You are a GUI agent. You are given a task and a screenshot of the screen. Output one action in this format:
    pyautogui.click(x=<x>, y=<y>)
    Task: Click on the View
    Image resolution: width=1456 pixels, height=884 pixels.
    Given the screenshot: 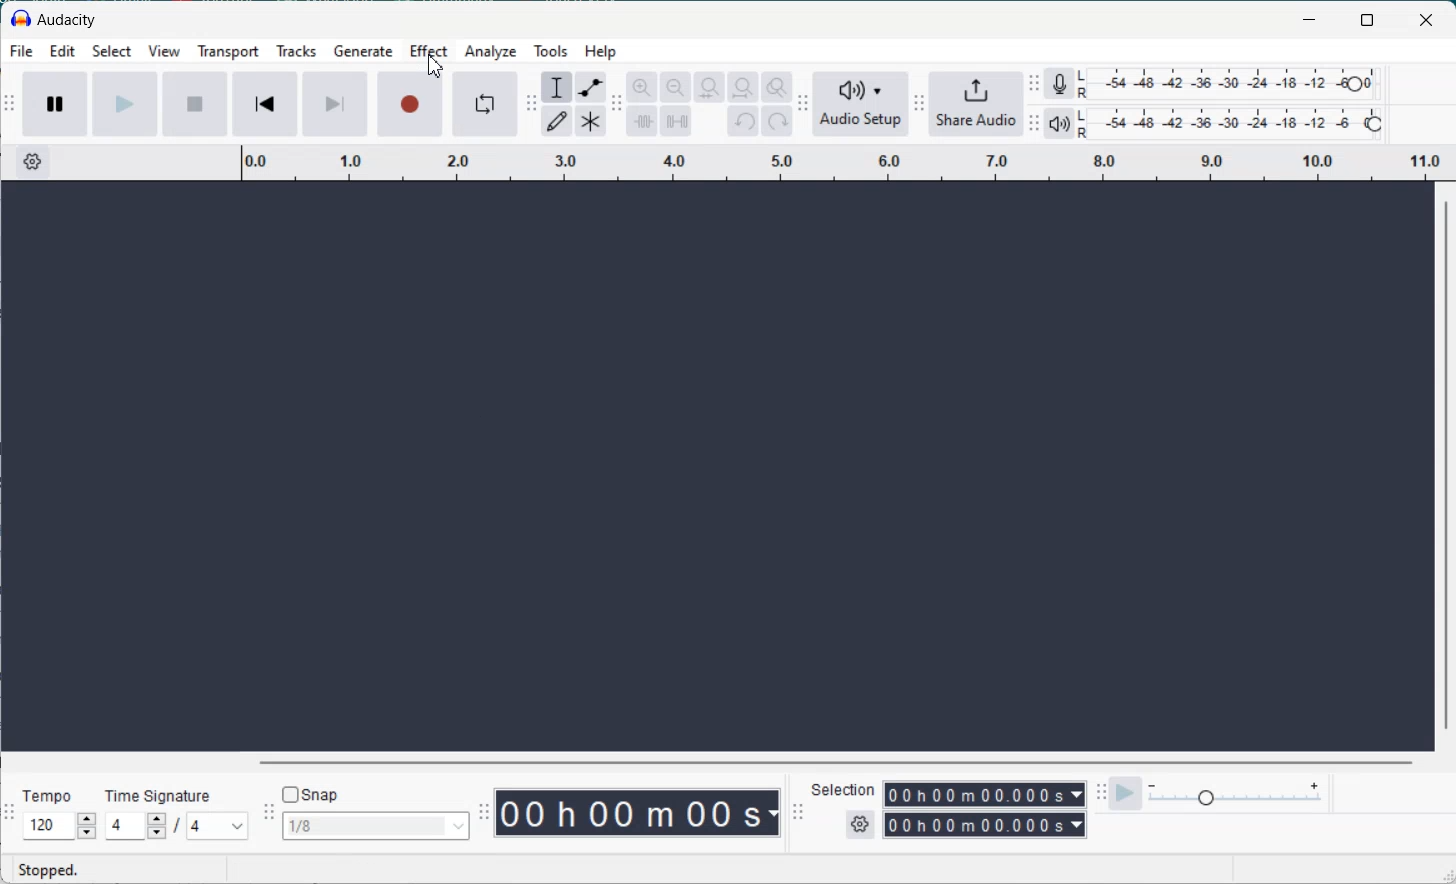 What is the action you would take?
    pyautogui.click(x=164, y=53)
    